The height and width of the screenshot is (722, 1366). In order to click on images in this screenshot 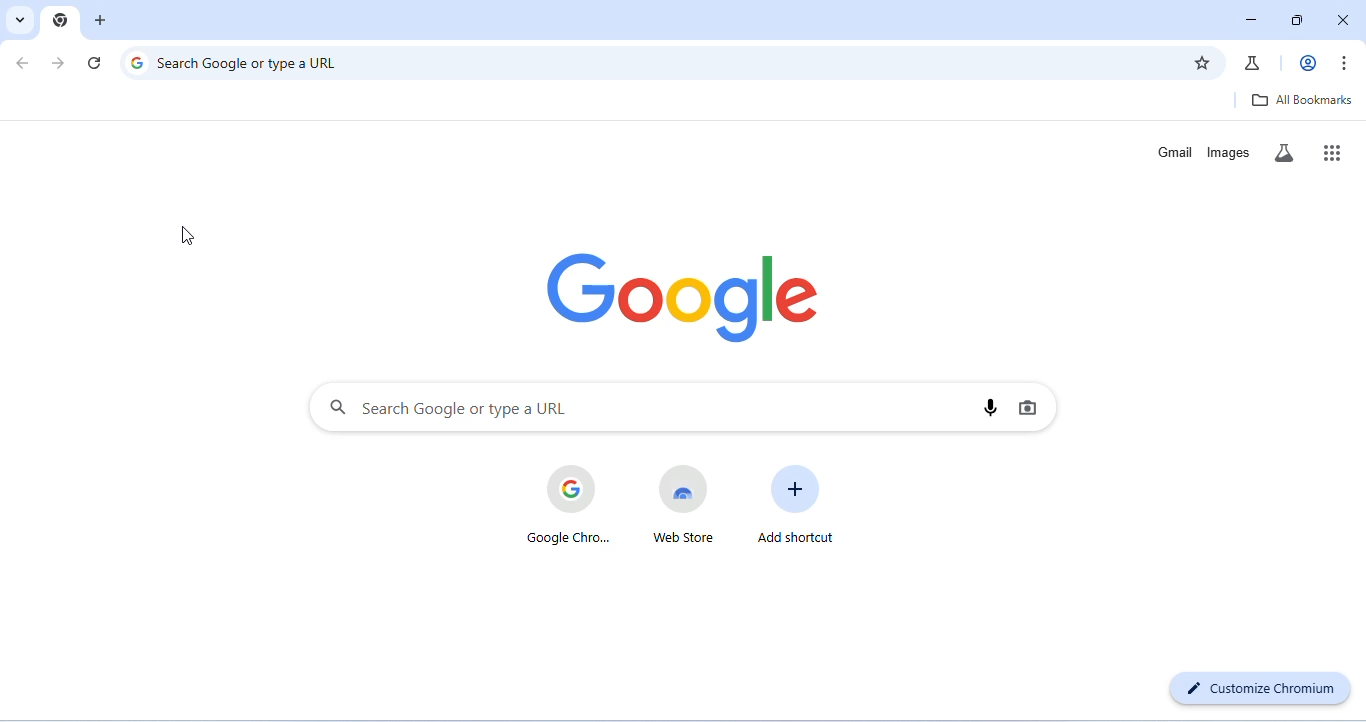, I will do `click(1228, 151)`.